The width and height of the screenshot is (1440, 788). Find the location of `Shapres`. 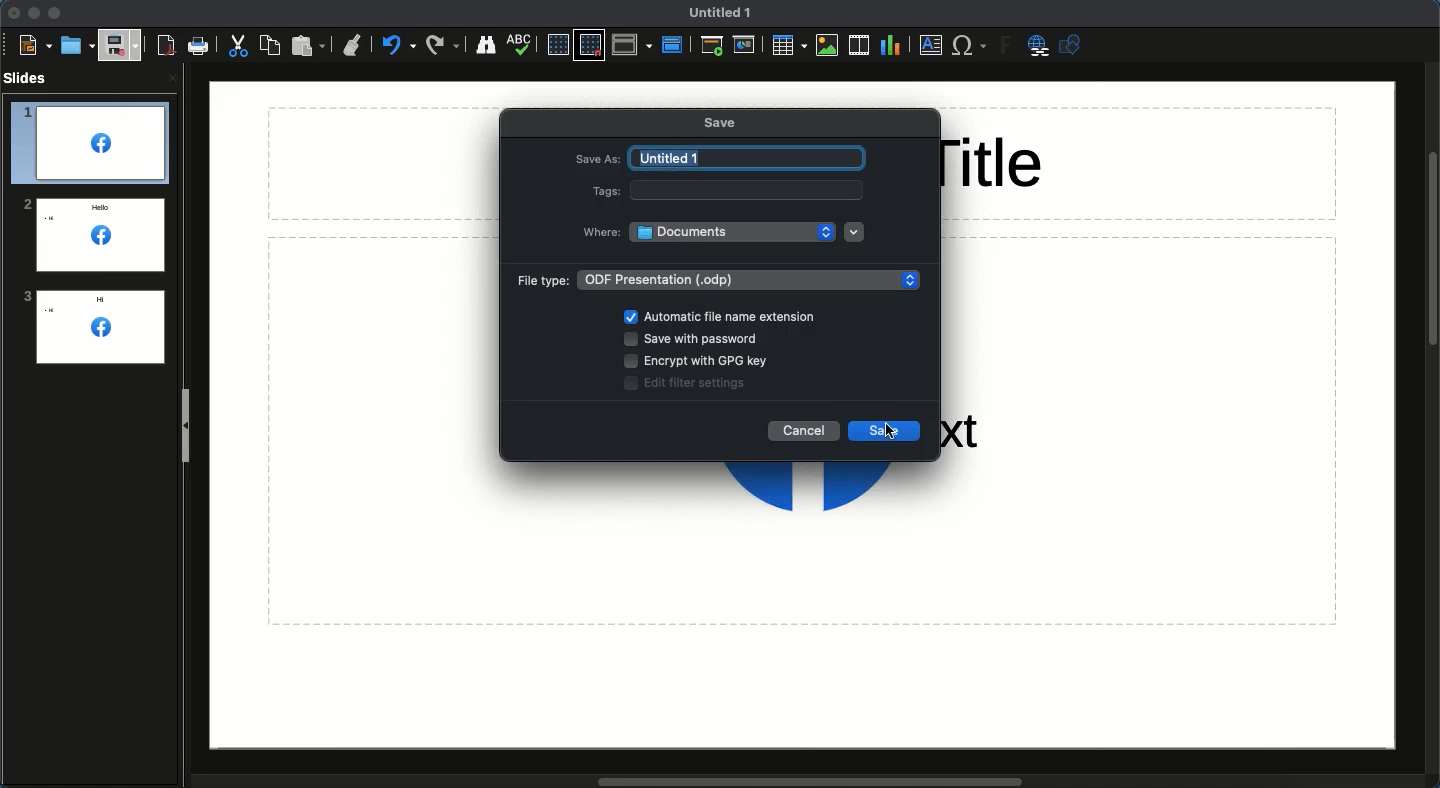

Shapres is located at coordinates (1074, 45).